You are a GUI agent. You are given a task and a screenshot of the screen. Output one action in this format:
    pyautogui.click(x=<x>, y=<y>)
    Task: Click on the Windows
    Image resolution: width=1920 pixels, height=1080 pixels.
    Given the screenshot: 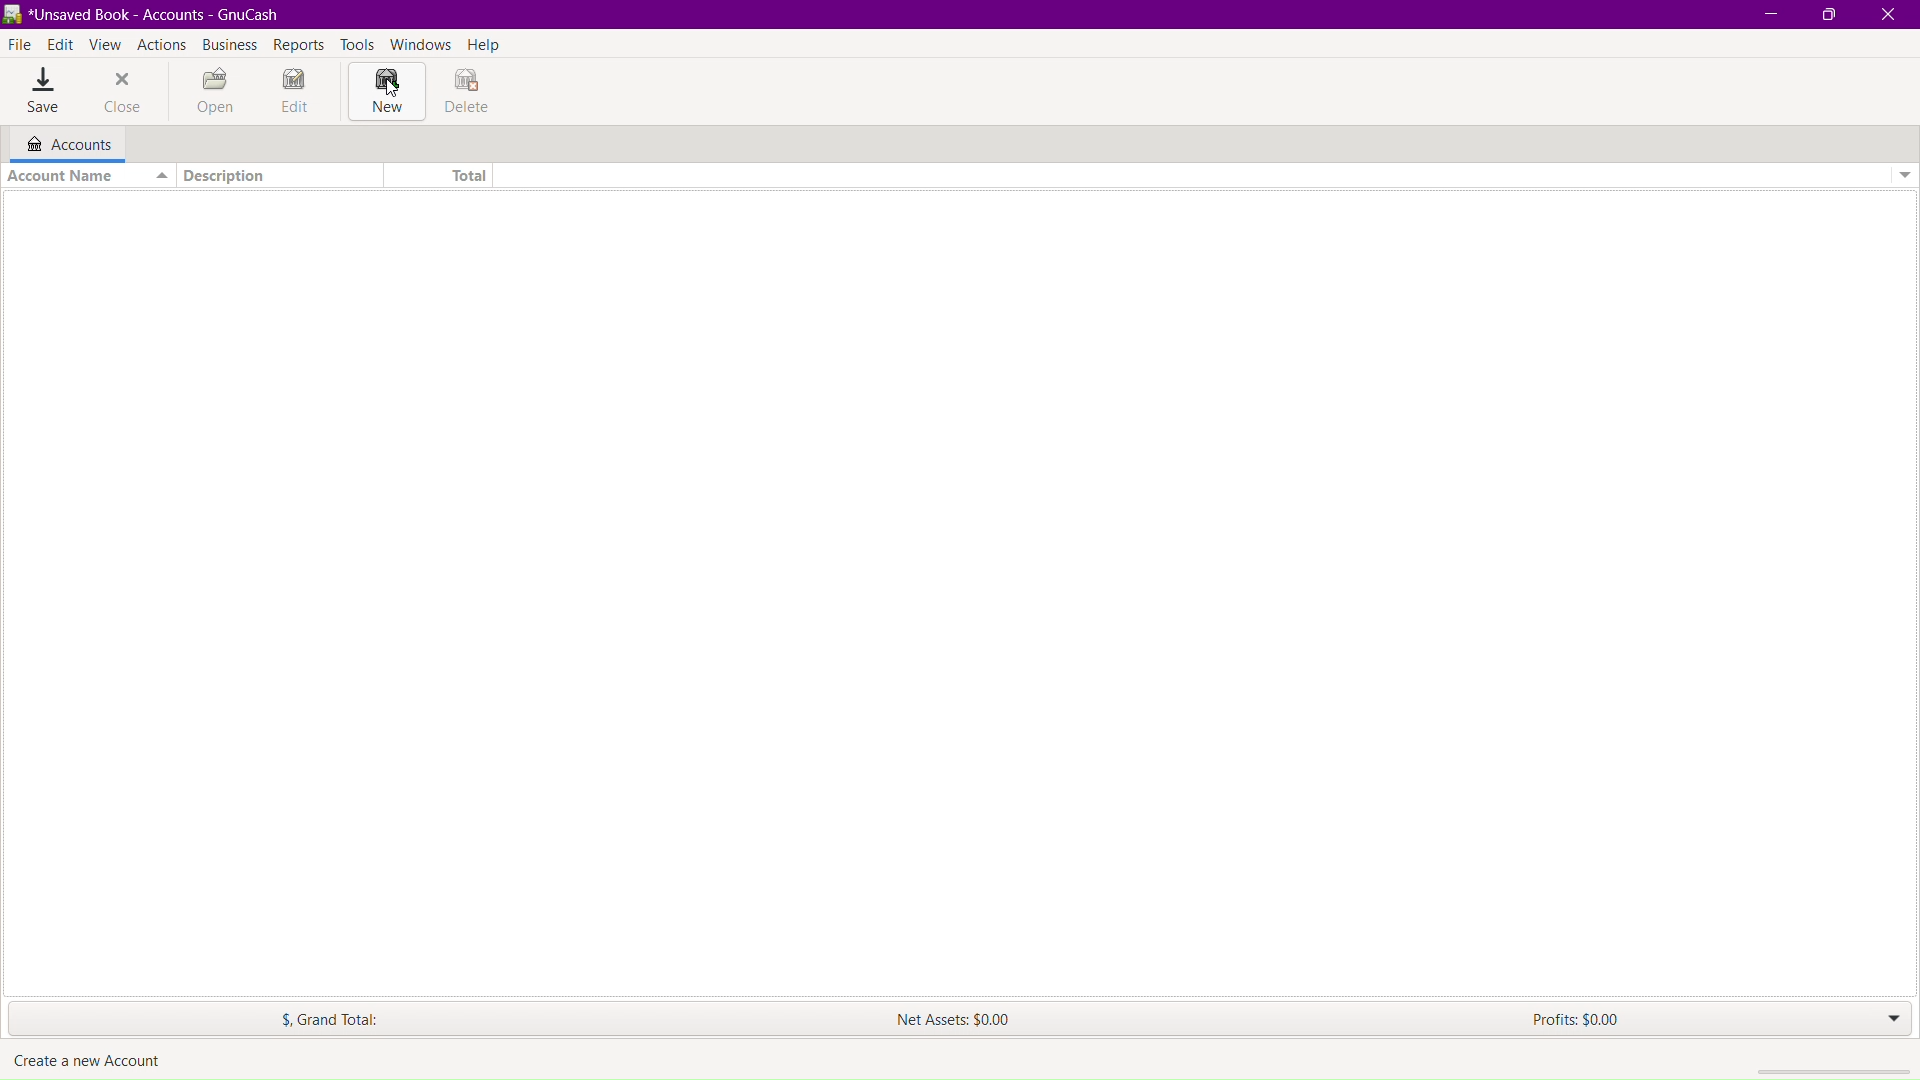 What is the action you would take?
    pyautogui.click(x=421, y=42)
    